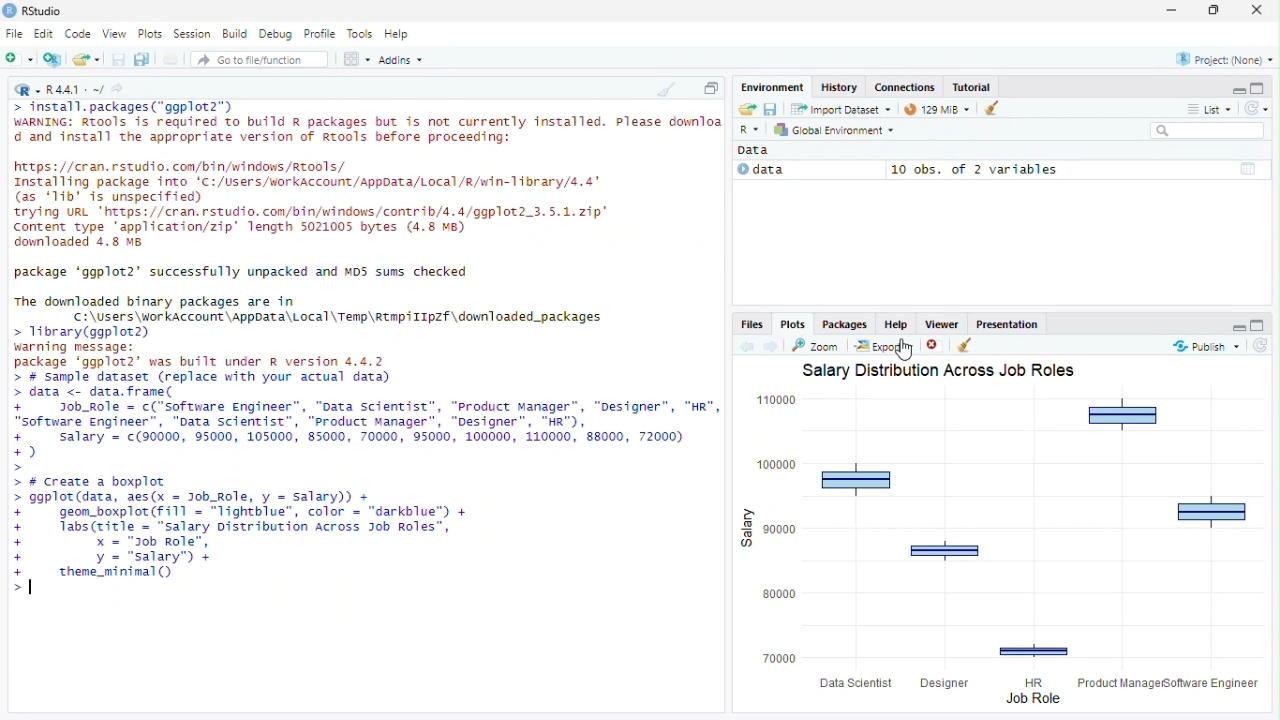 Image resolution: width=1280 pixels, height=720 pixels. What do you see at coordinates (664, 89) in the screenshot?
I see `Clear console` at bounding box center [664, 89].